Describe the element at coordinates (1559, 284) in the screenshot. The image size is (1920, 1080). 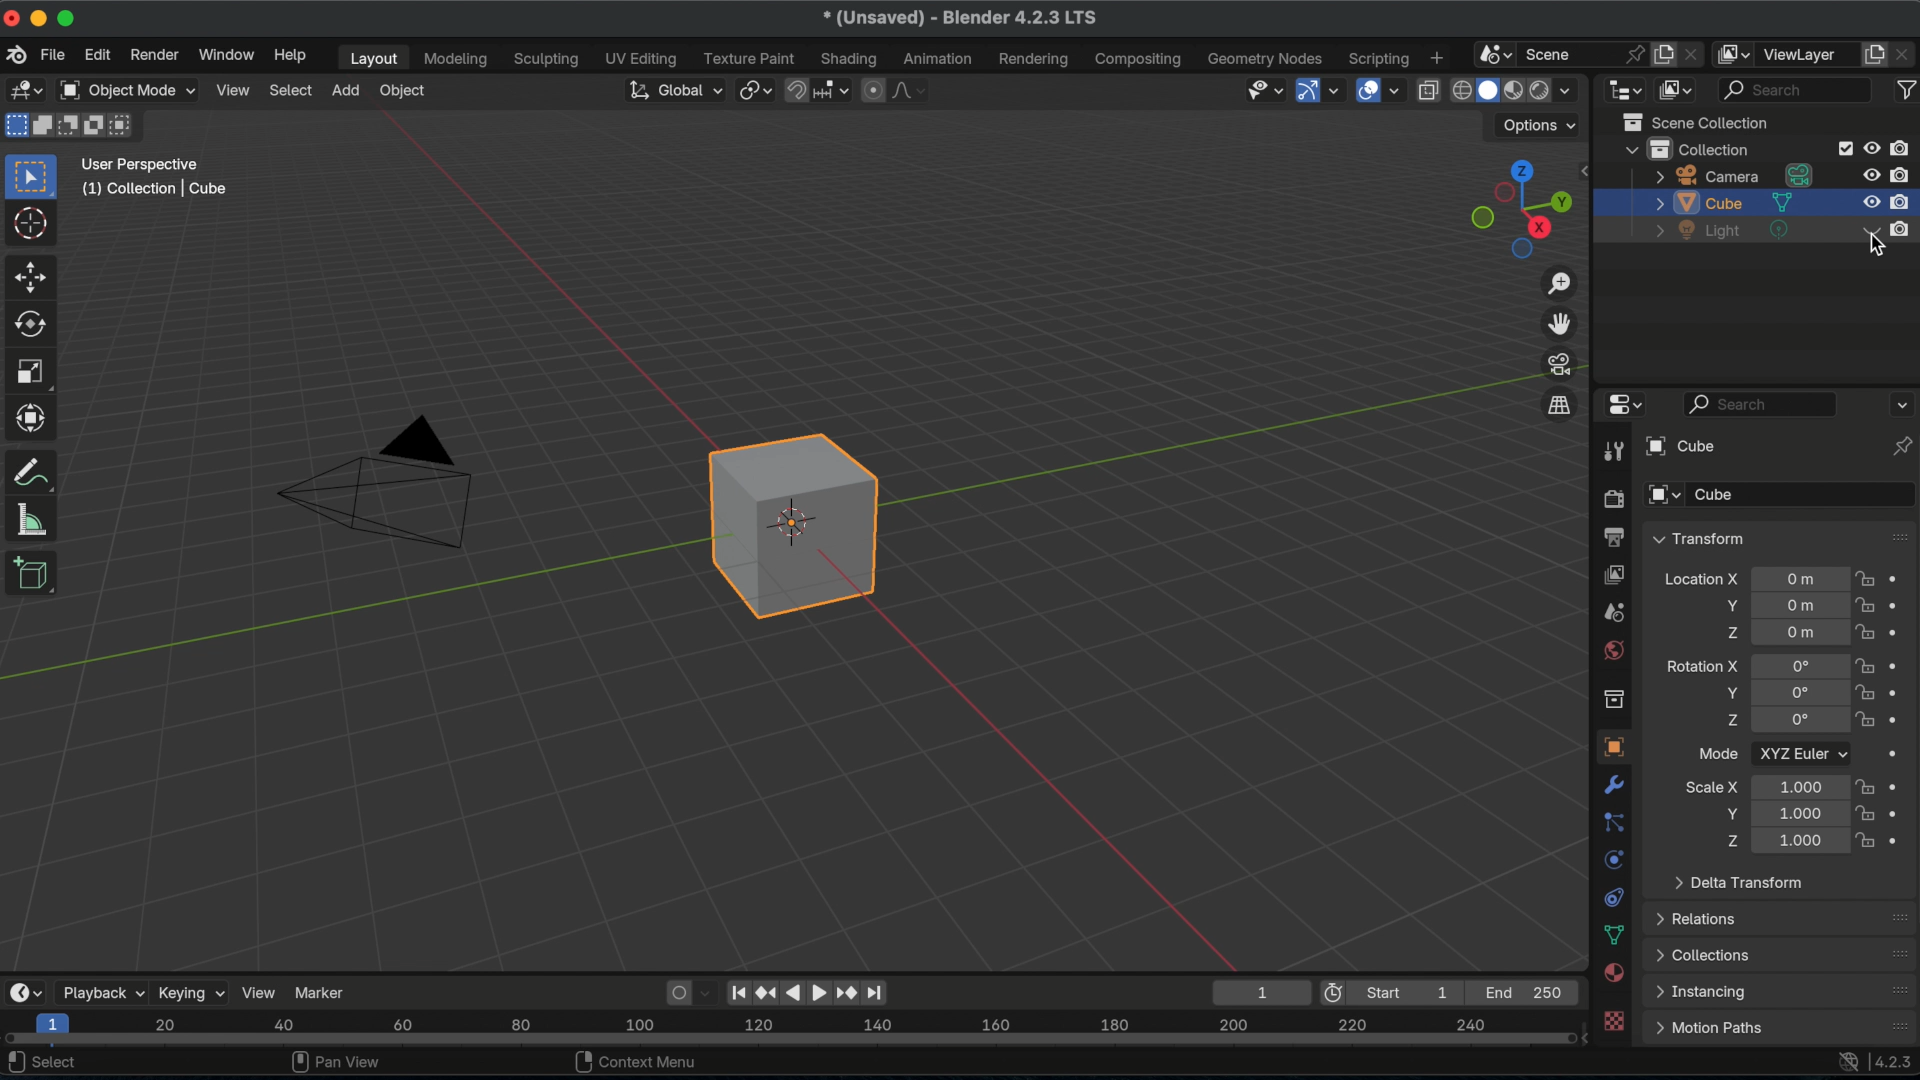
I see `zoom in/out in the view` at that location.